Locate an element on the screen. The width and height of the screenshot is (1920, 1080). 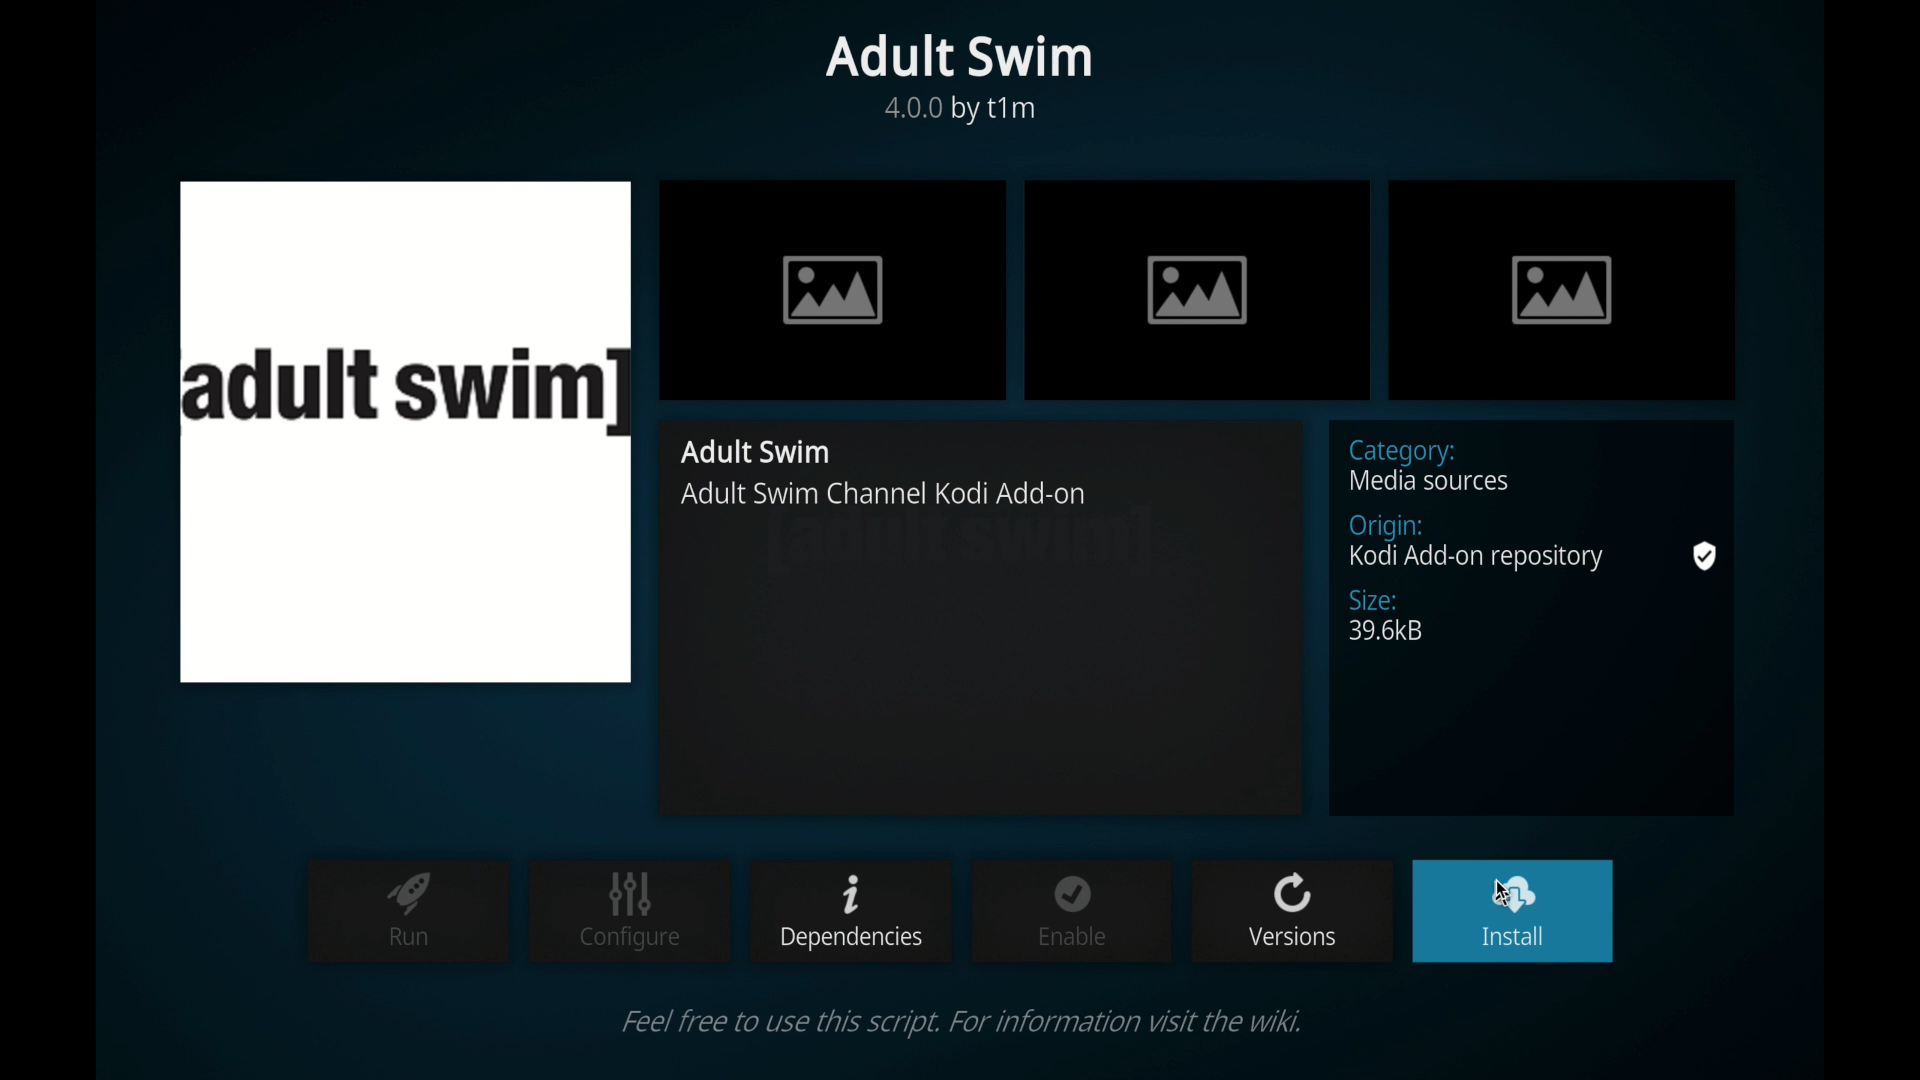
image  icon is located at coordinates (1198, 289).